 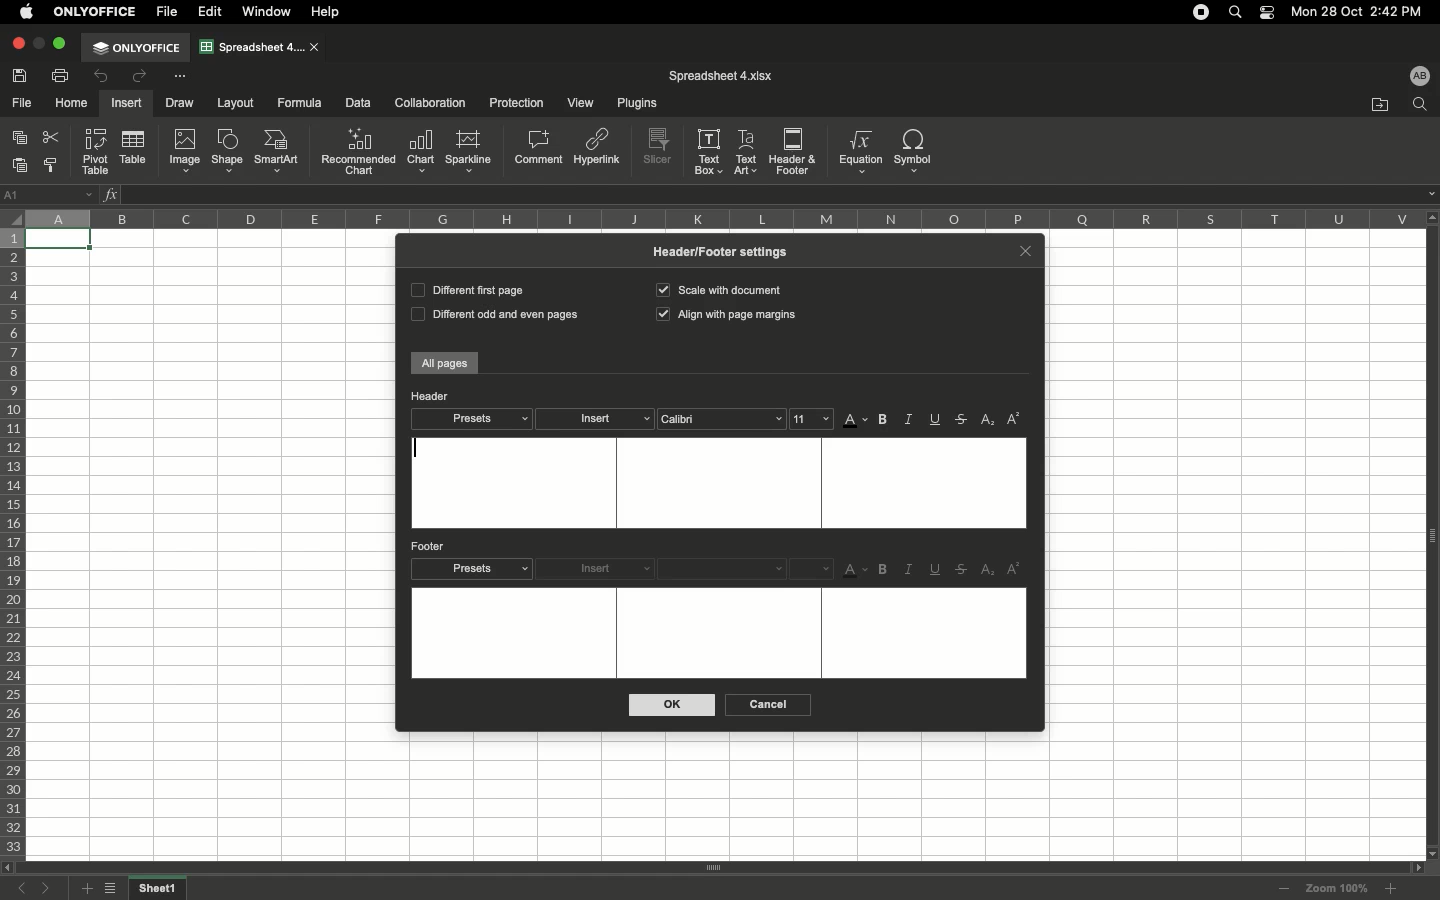 I want to click on Formula, so click(x=297, y=102).